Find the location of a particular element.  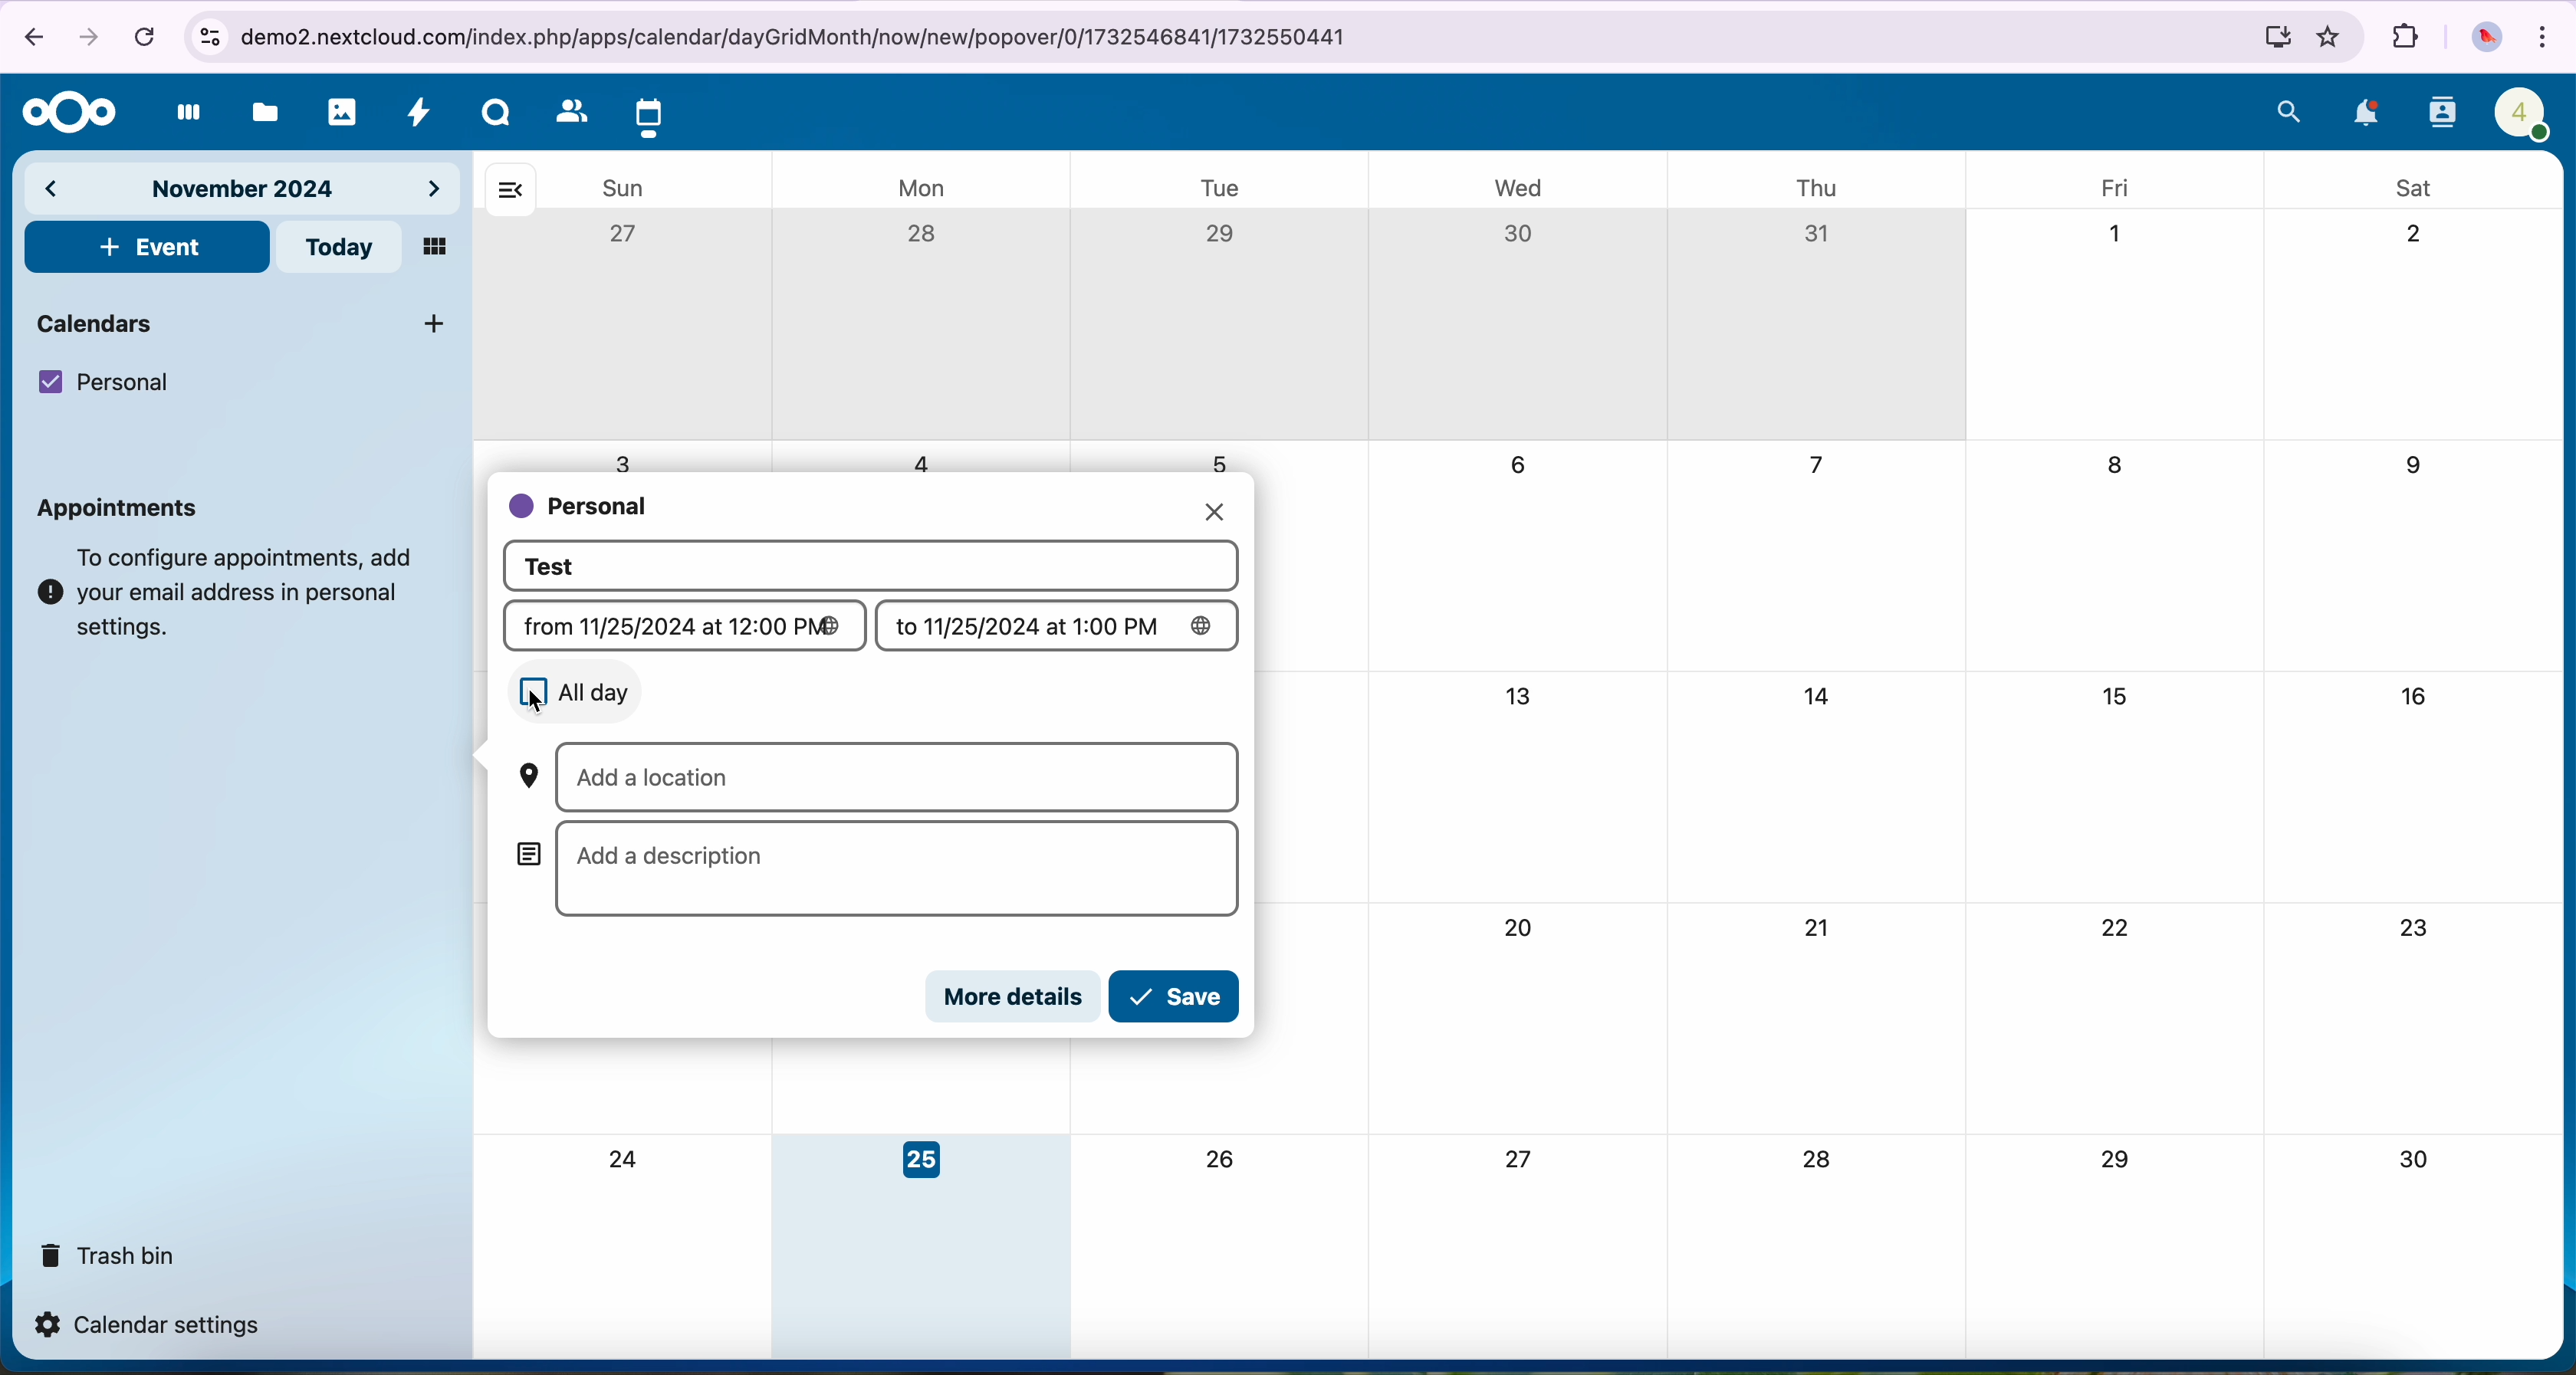

day 25 selected is located at coordinates (926, 1250).